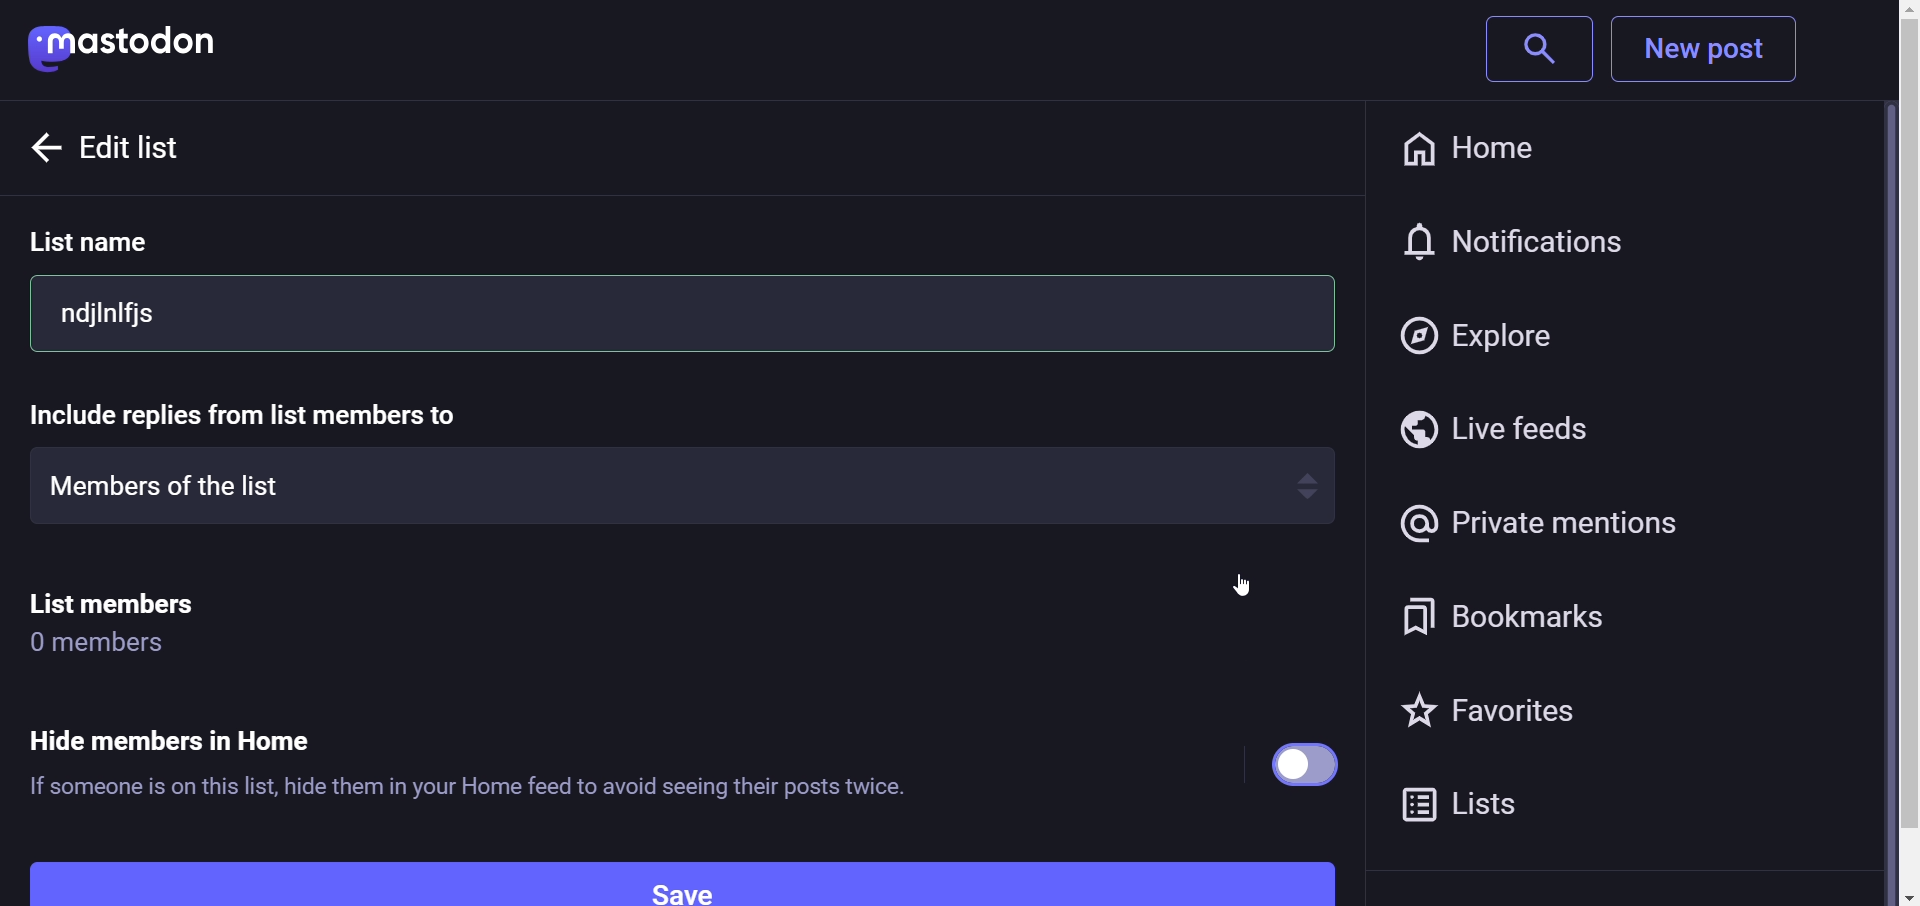 The image size is (1920, 906). What do you see at coordinates (137, 42) in the screenshot?
I see `mastodon` at bounding box center [137, 42].